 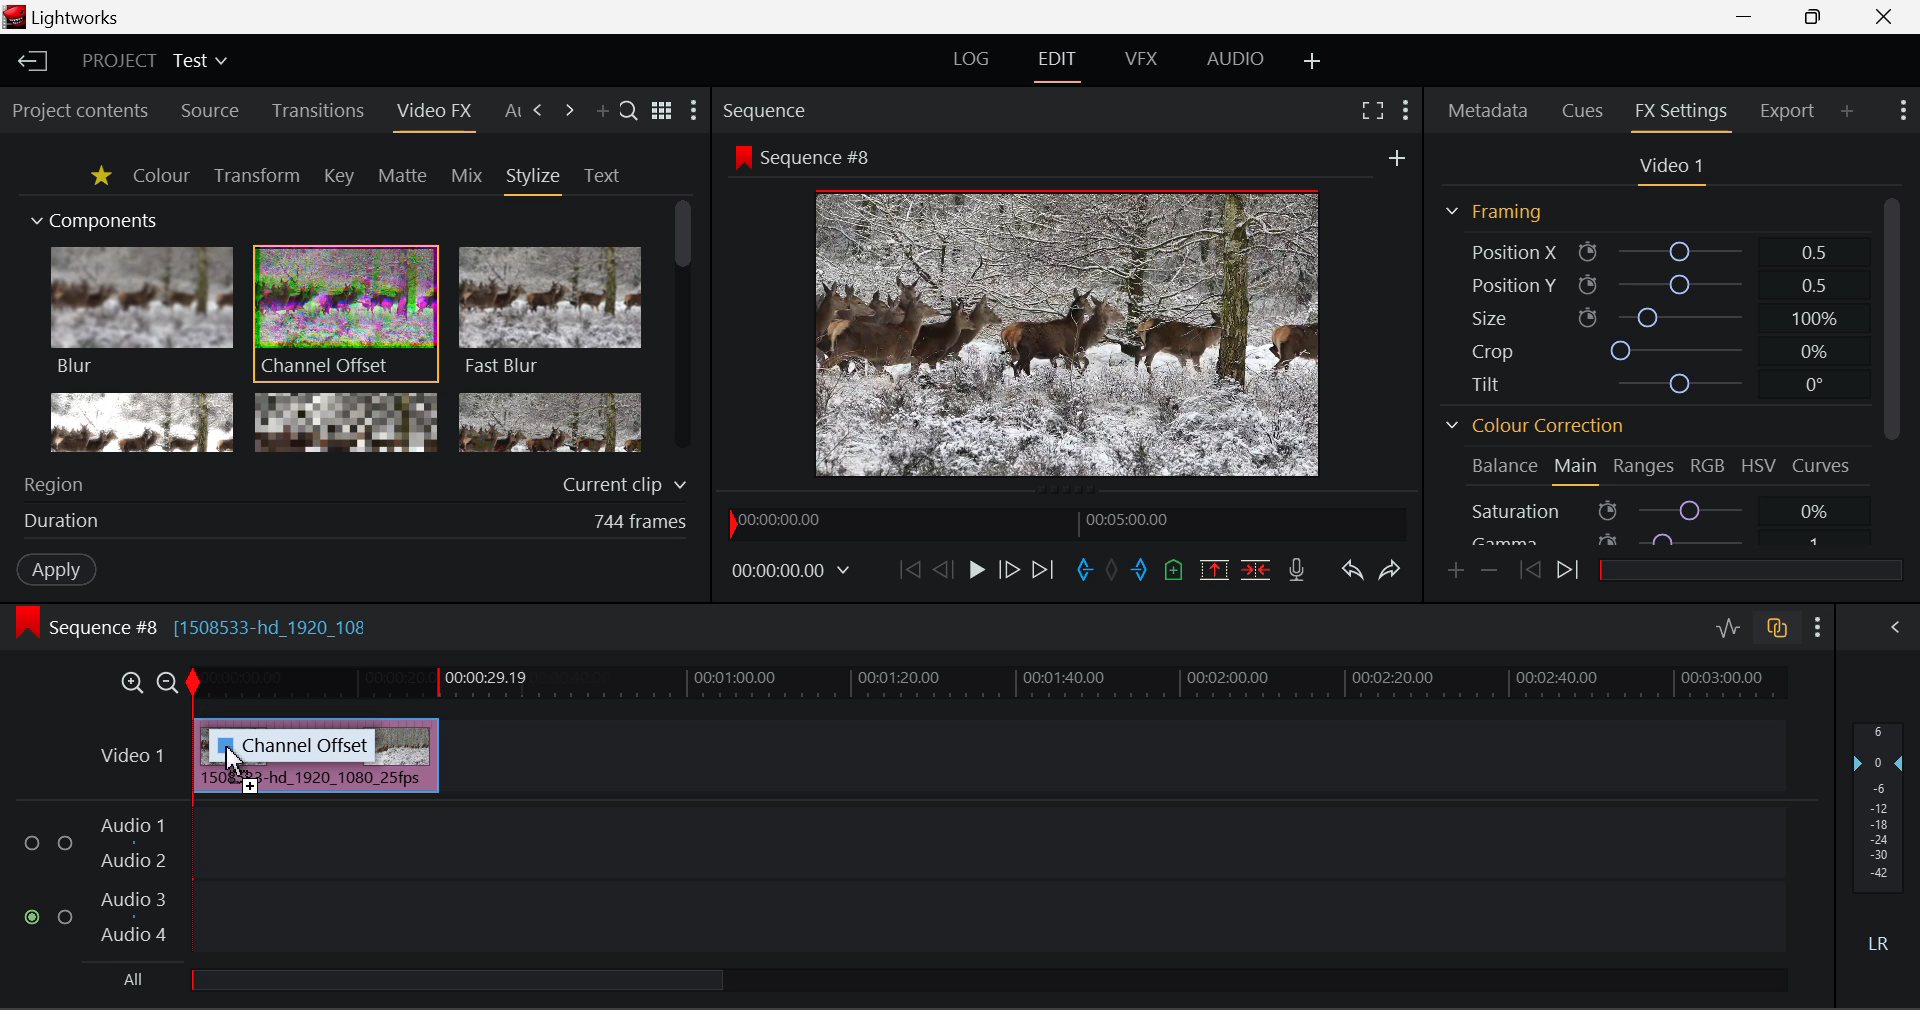 What do you see at coordinates (278, 626) in the screenshot?
I see `[1508533-hd_1920_108` at bounding box center [278, 626].